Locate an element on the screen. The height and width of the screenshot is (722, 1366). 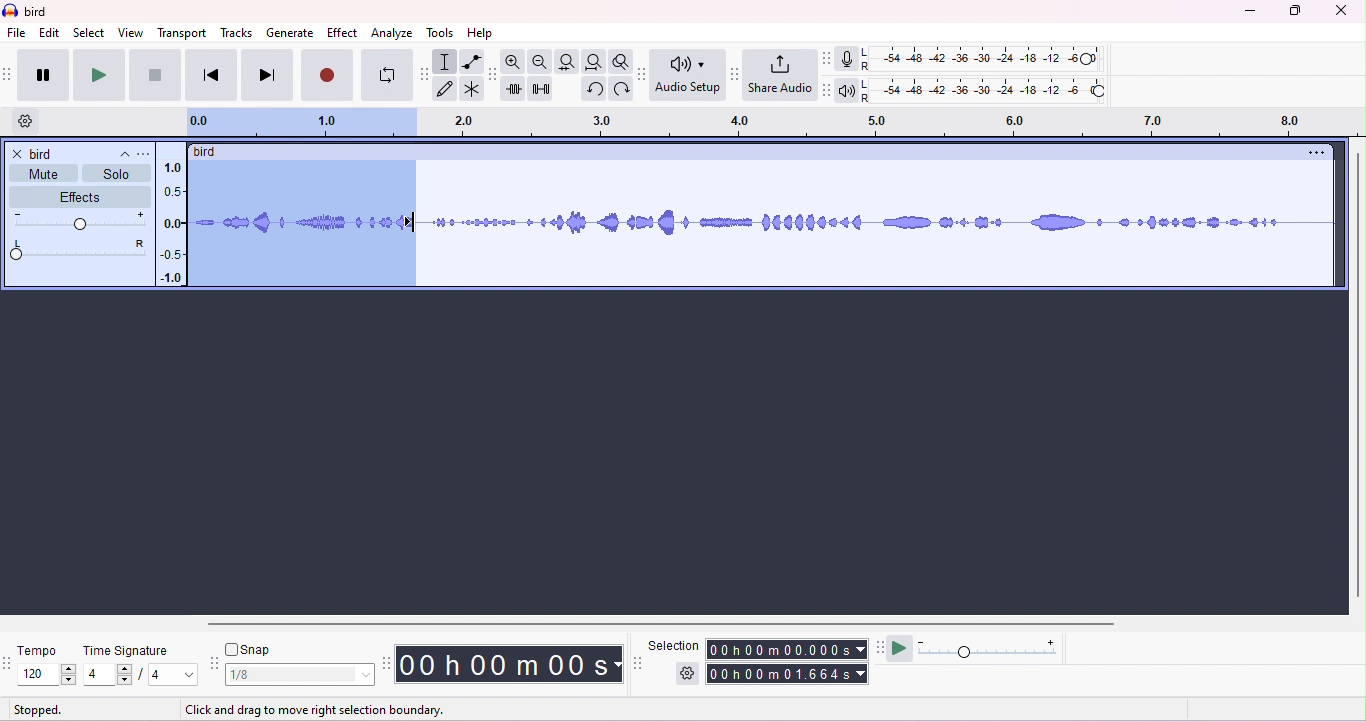
4/4 (select time signature) is located at coordinates (140, 676).